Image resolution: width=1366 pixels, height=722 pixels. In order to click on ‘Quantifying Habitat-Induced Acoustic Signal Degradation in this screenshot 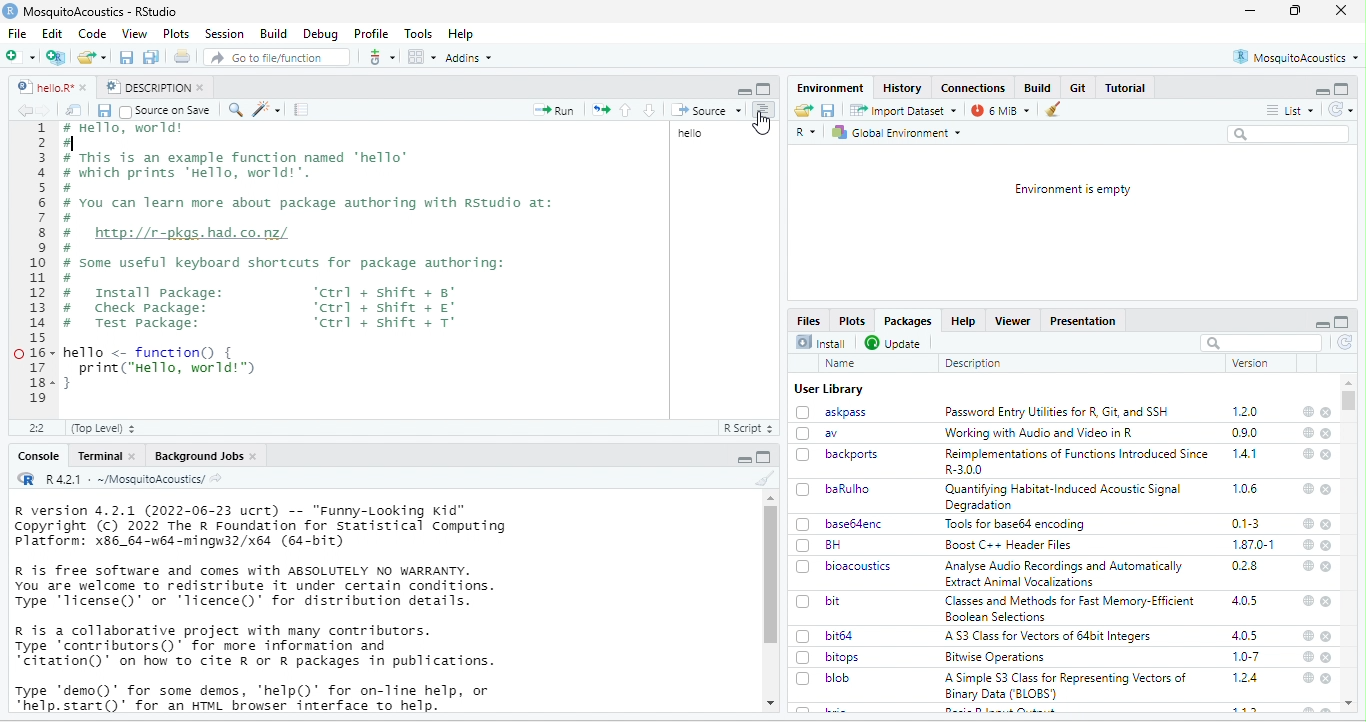, I will do `click(1066, 497)`.